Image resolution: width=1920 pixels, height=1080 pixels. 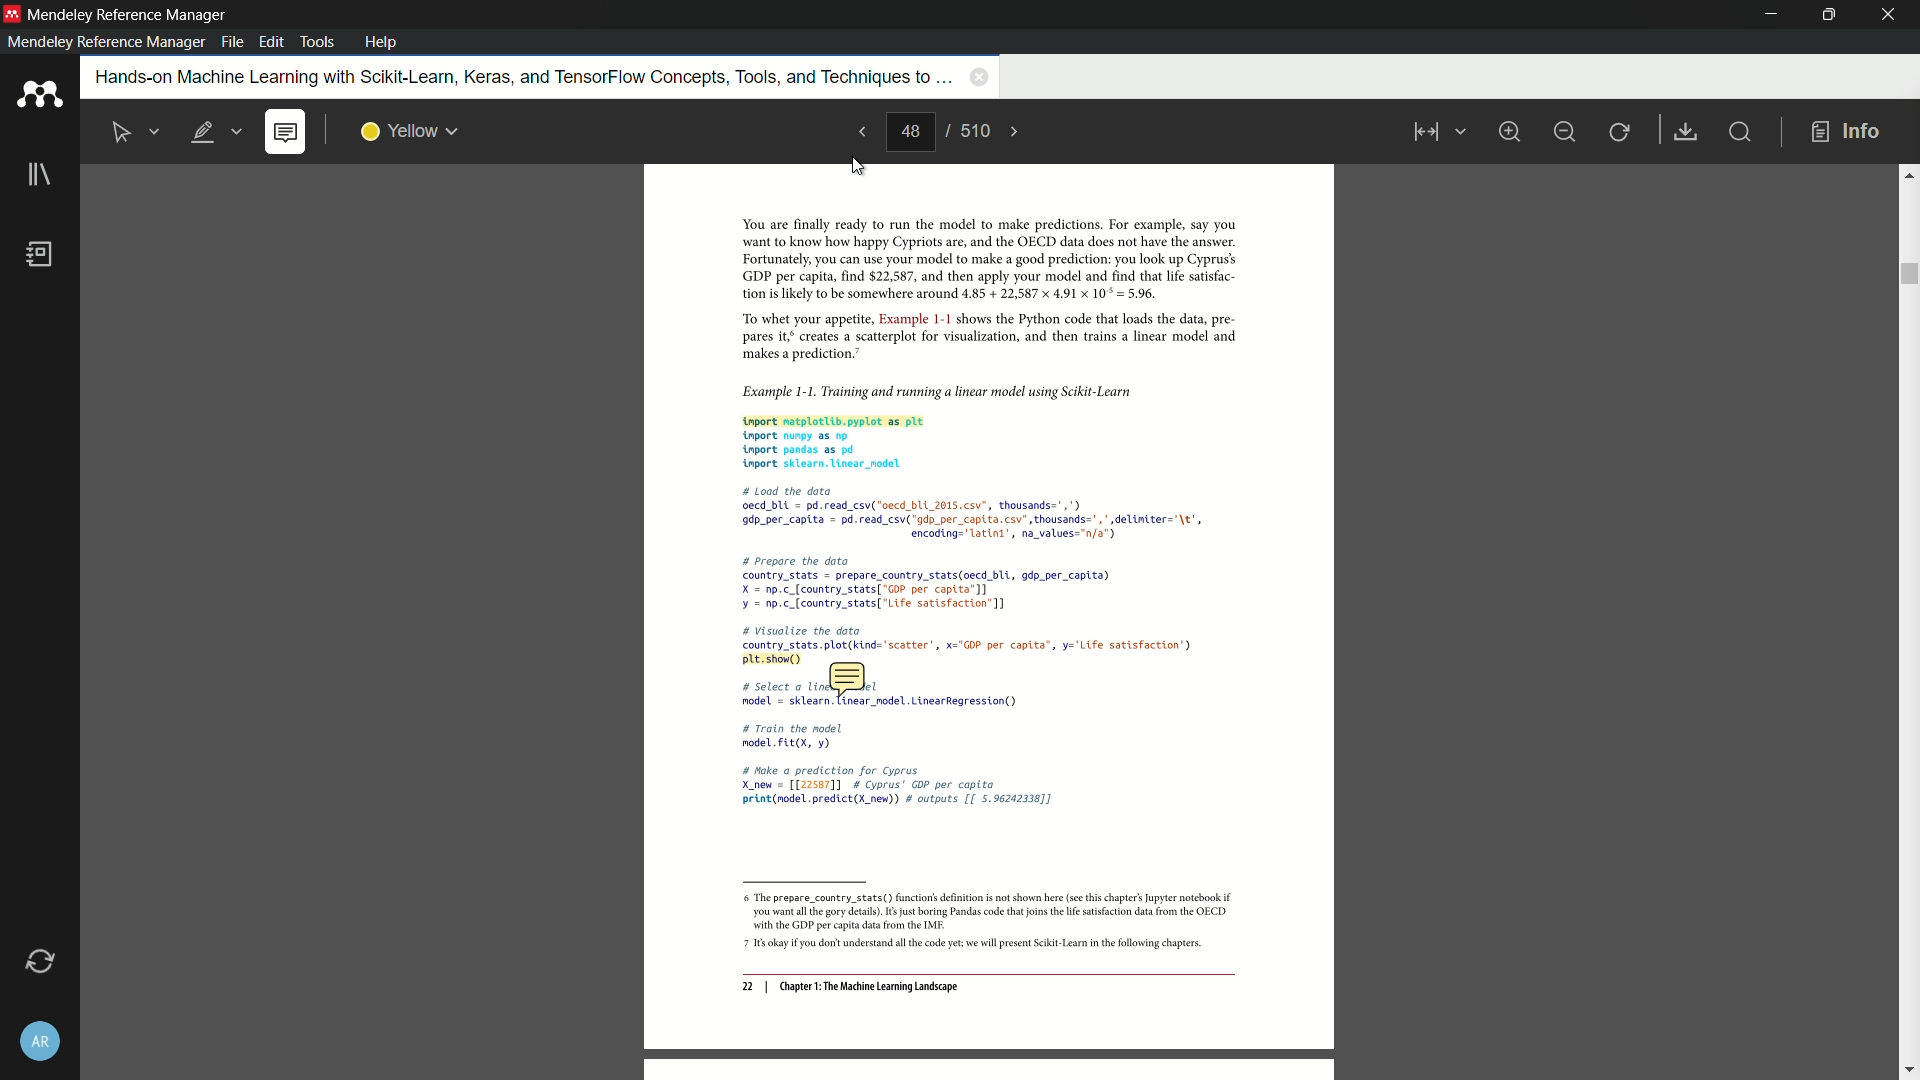 What do you see at coordinates (123, 133) in the screenshot?
I see `select` at bounding box center [123, 133].